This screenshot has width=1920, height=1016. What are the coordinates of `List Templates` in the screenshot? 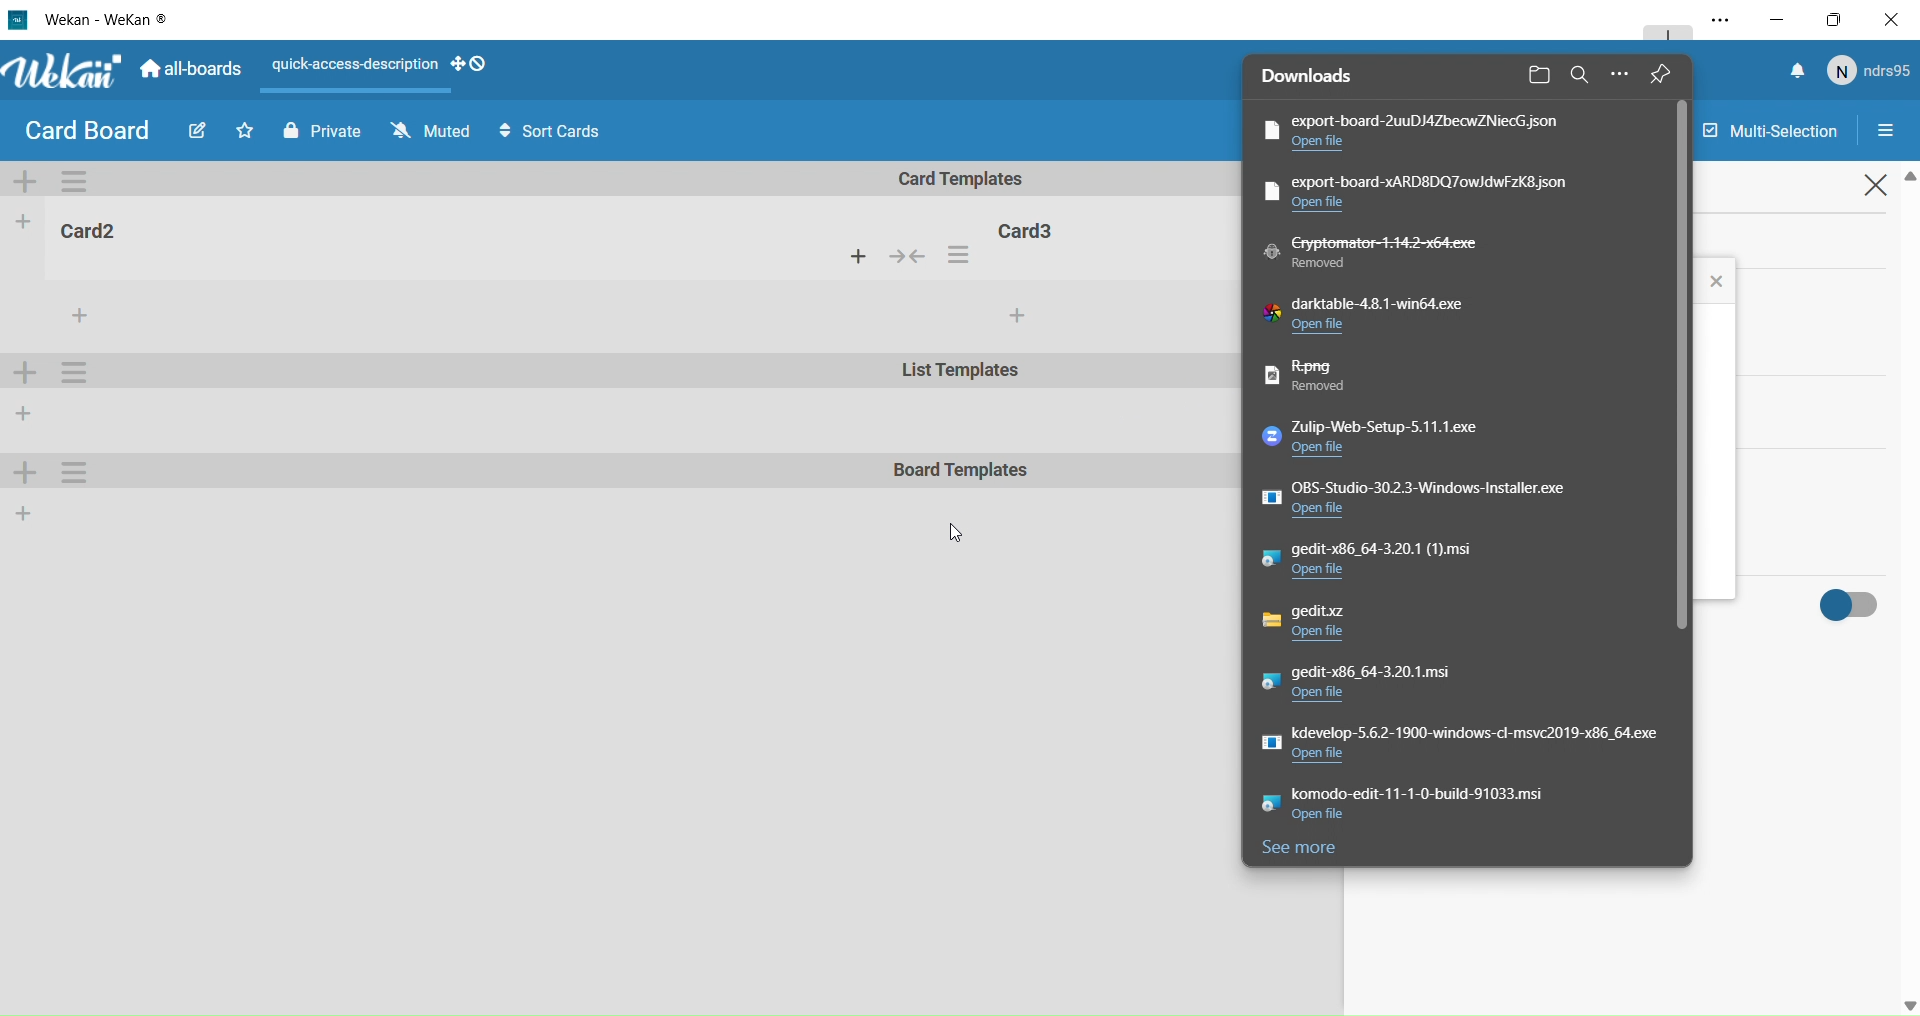 It's located at (963, 374).